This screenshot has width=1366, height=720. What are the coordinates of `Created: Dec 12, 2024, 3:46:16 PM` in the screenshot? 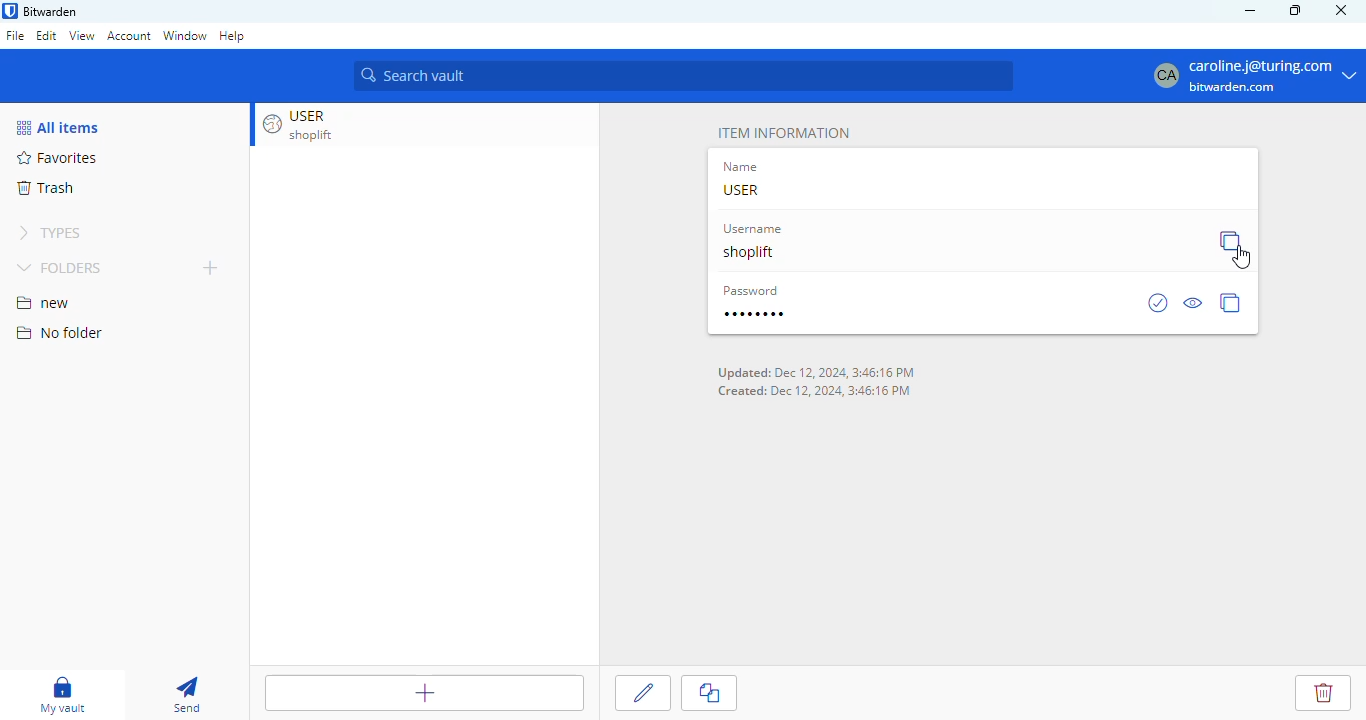 It's located at (816, 391).